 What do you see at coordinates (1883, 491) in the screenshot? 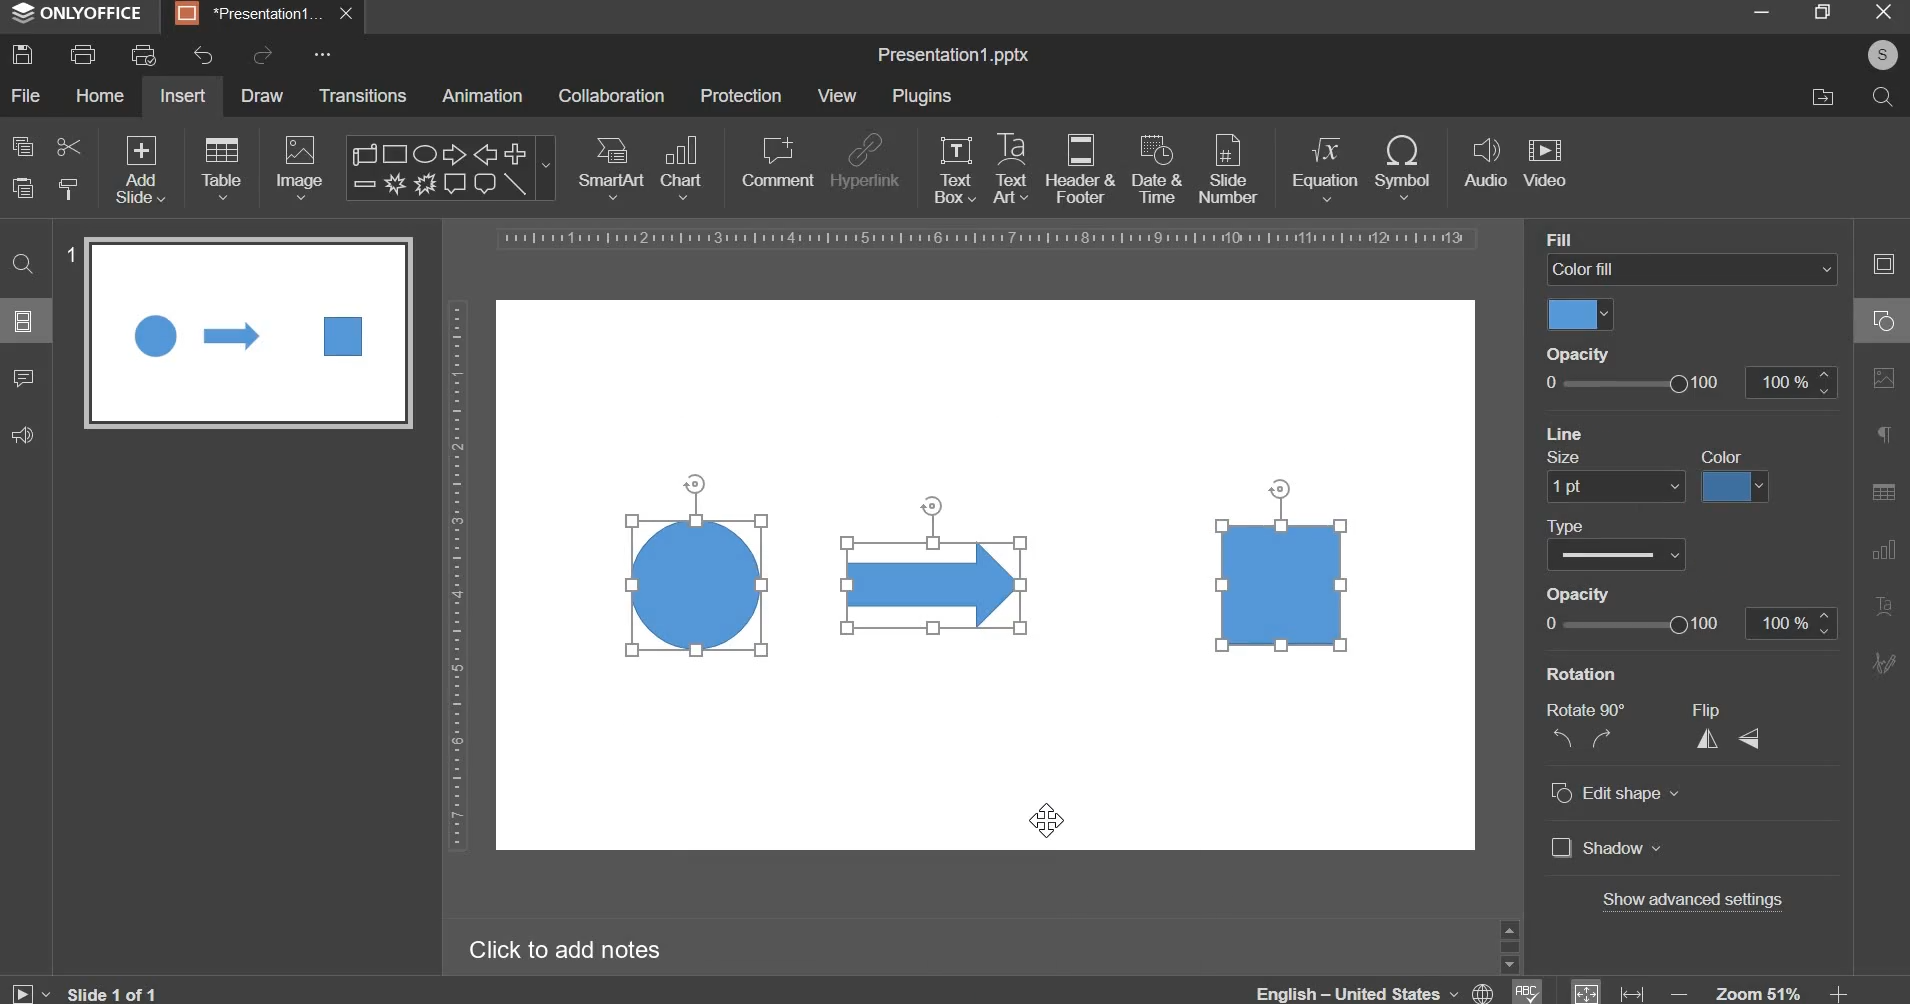
I see `table setting` at bounding box center [1883, 491].